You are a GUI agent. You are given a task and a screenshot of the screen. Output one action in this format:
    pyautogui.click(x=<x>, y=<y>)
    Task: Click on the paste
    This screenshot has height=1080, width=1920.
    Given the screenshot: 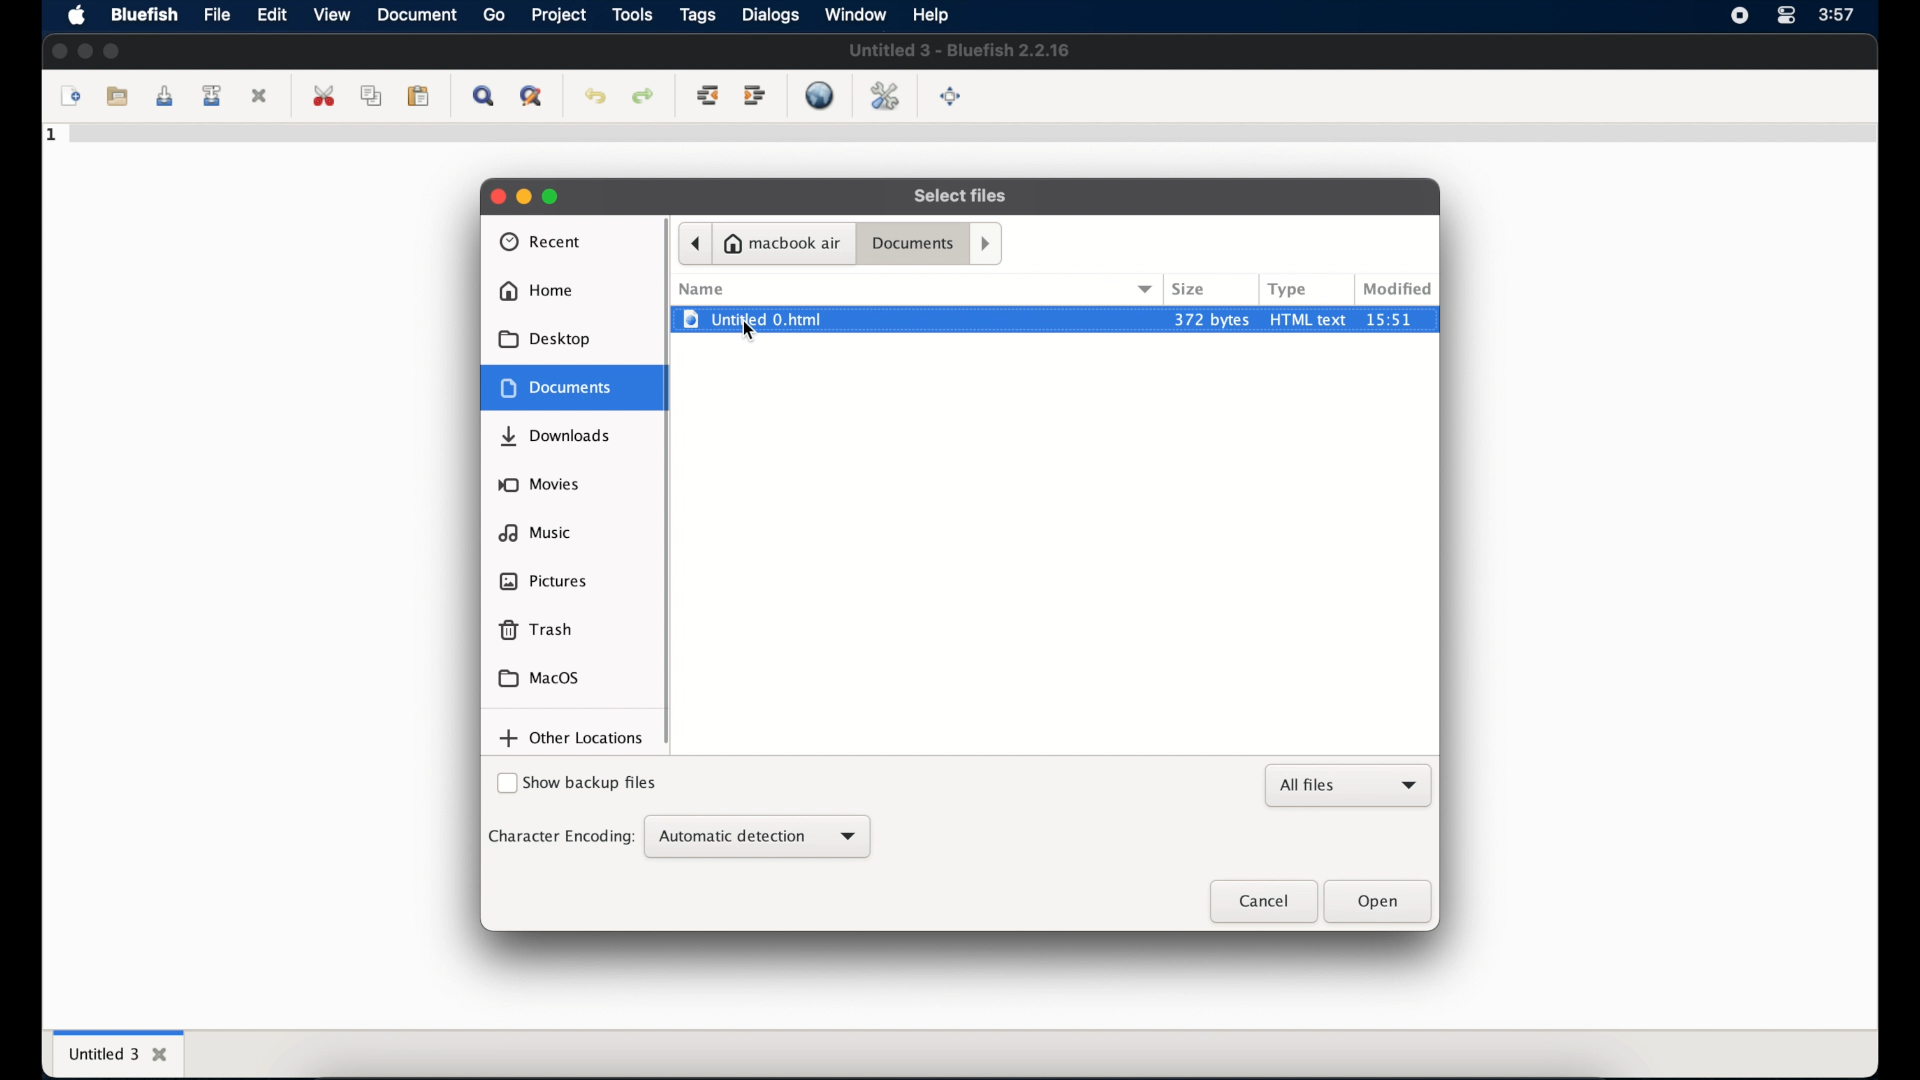 What is the action you would take?
    pyautogui.click(x=419, y=97)
    